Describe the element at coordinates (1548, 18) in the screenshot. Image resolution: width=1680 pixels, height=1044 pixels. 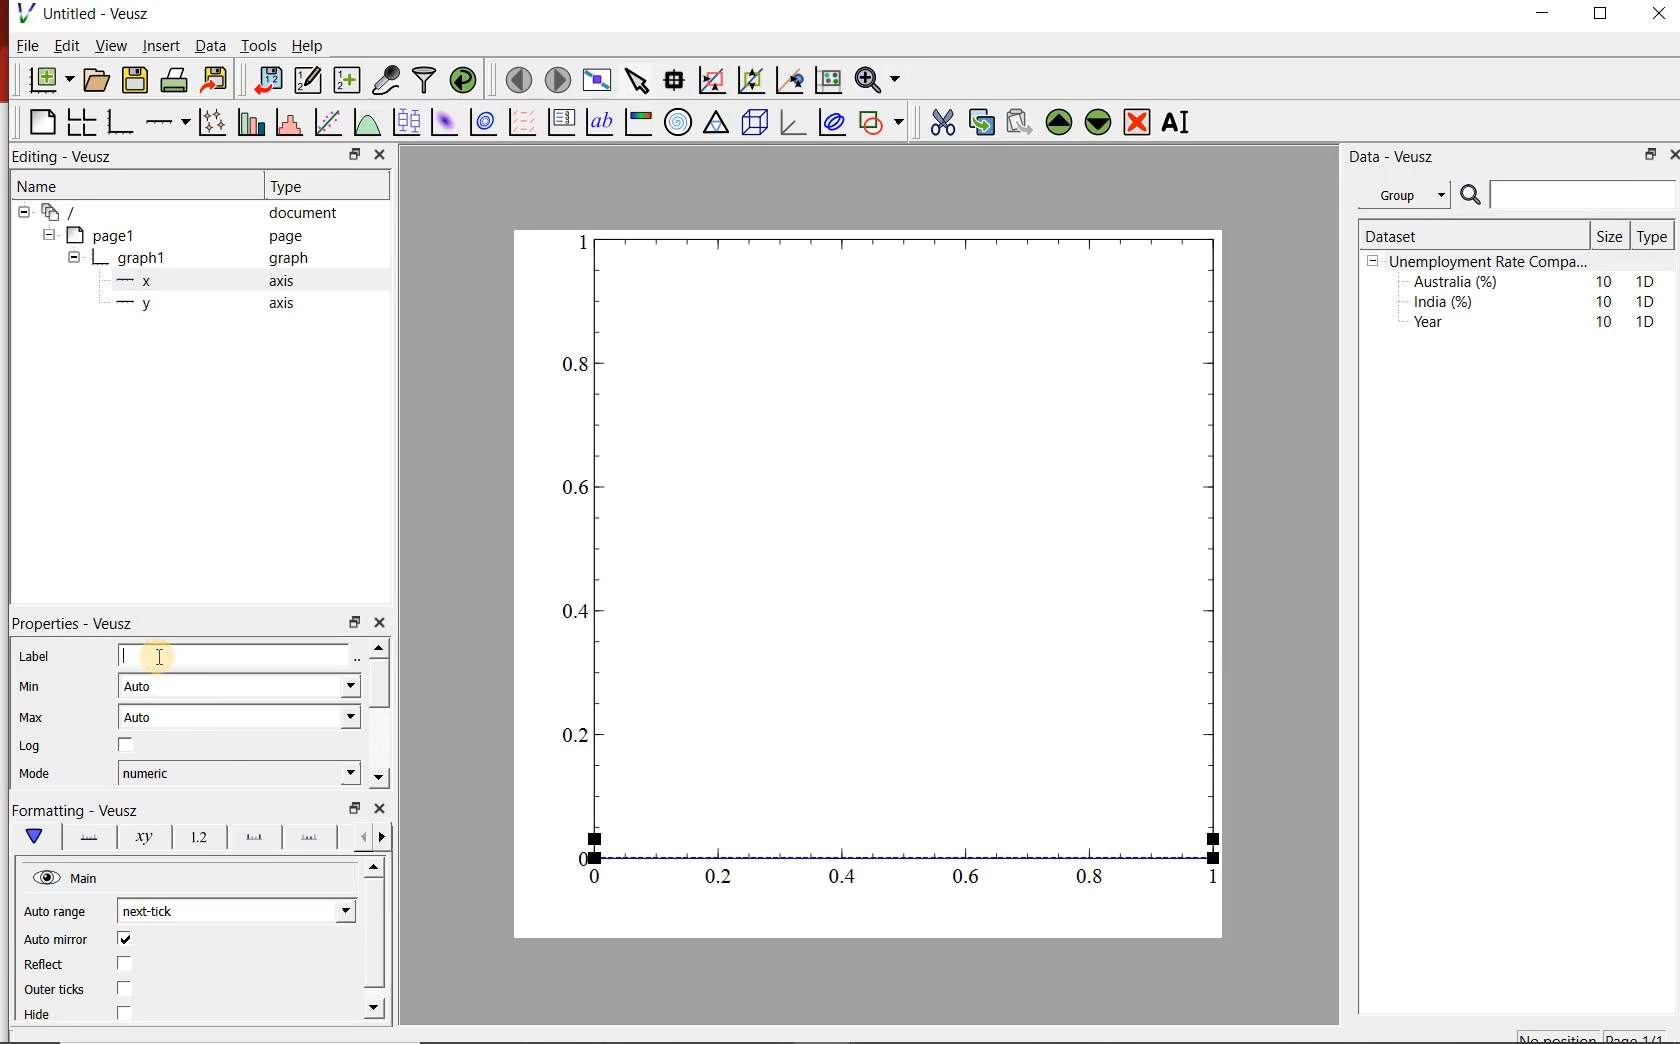
I see `minimise` at that location.